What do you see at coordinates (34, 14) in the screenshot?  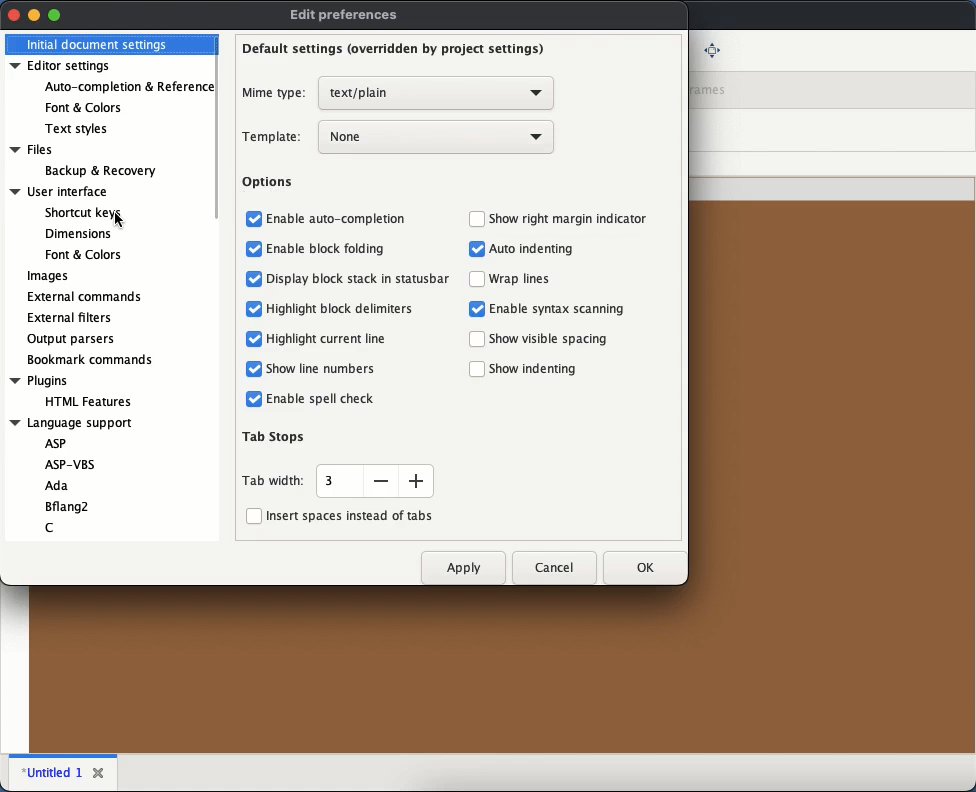 I see `minimize` at bounding box center [34, 14].